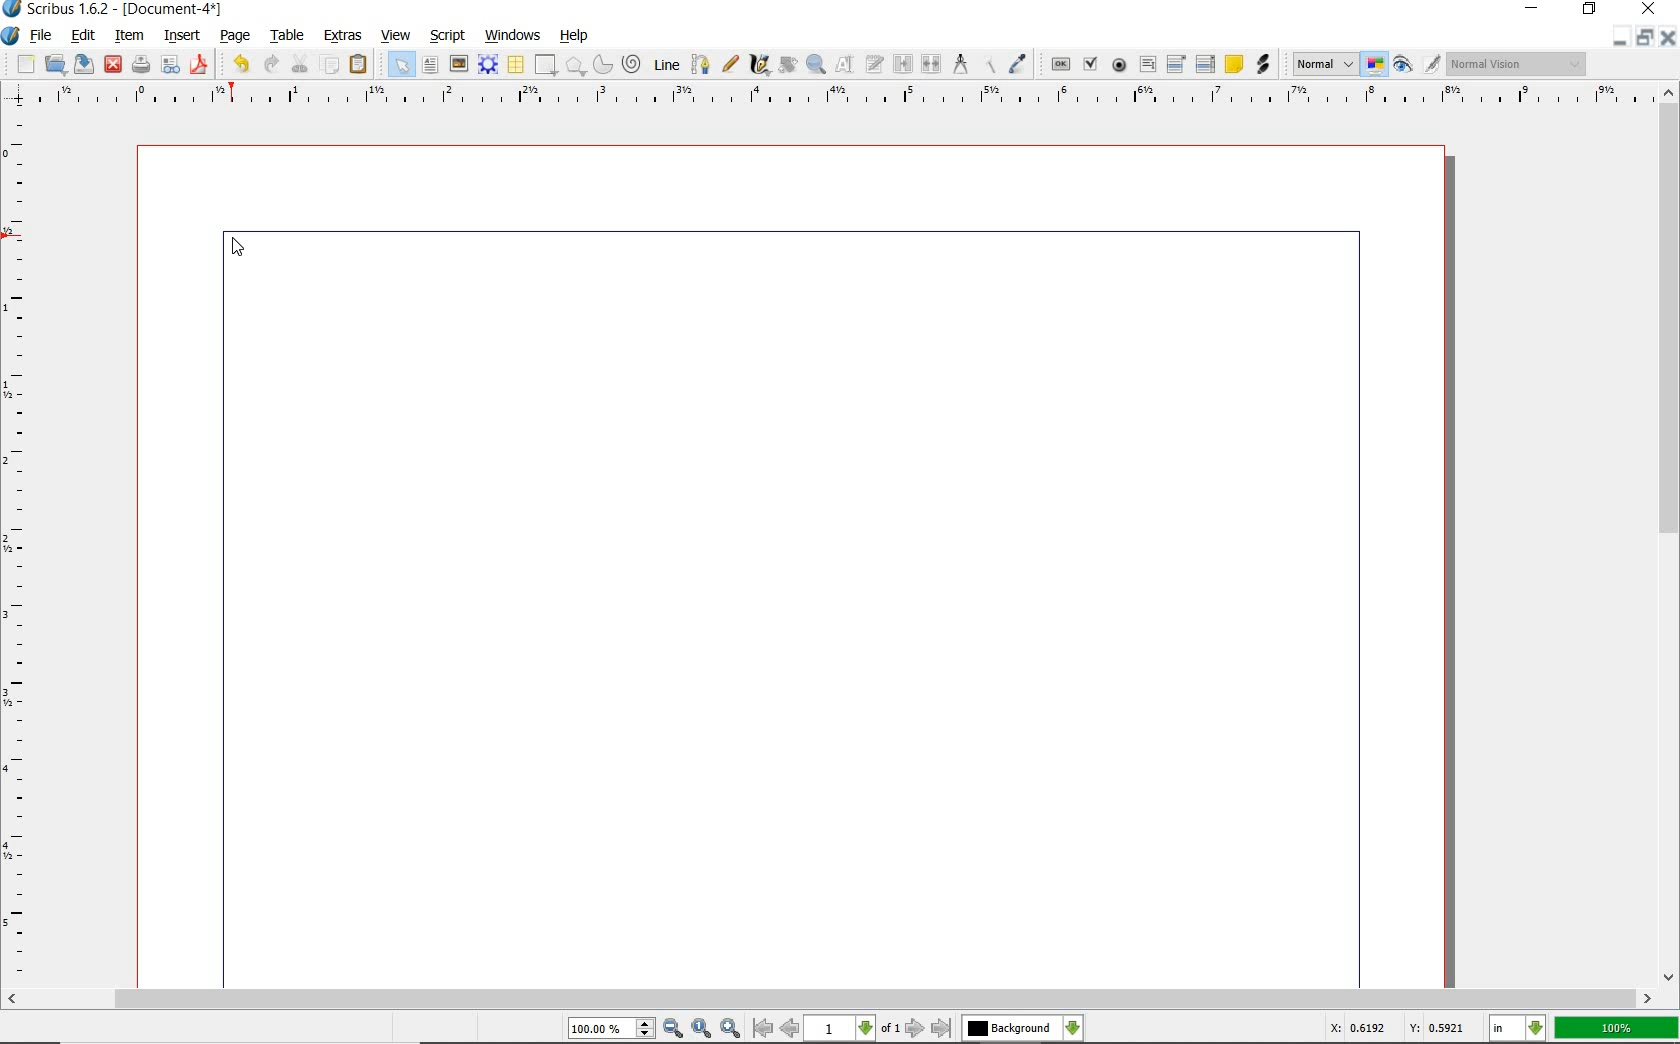 Image resolution: width=1680 pixels, height=1044 pixels. What do you see at coordinates (1376, 66) in the screenshot?
I see `toggle color management` at bounding box center [1376, 66].